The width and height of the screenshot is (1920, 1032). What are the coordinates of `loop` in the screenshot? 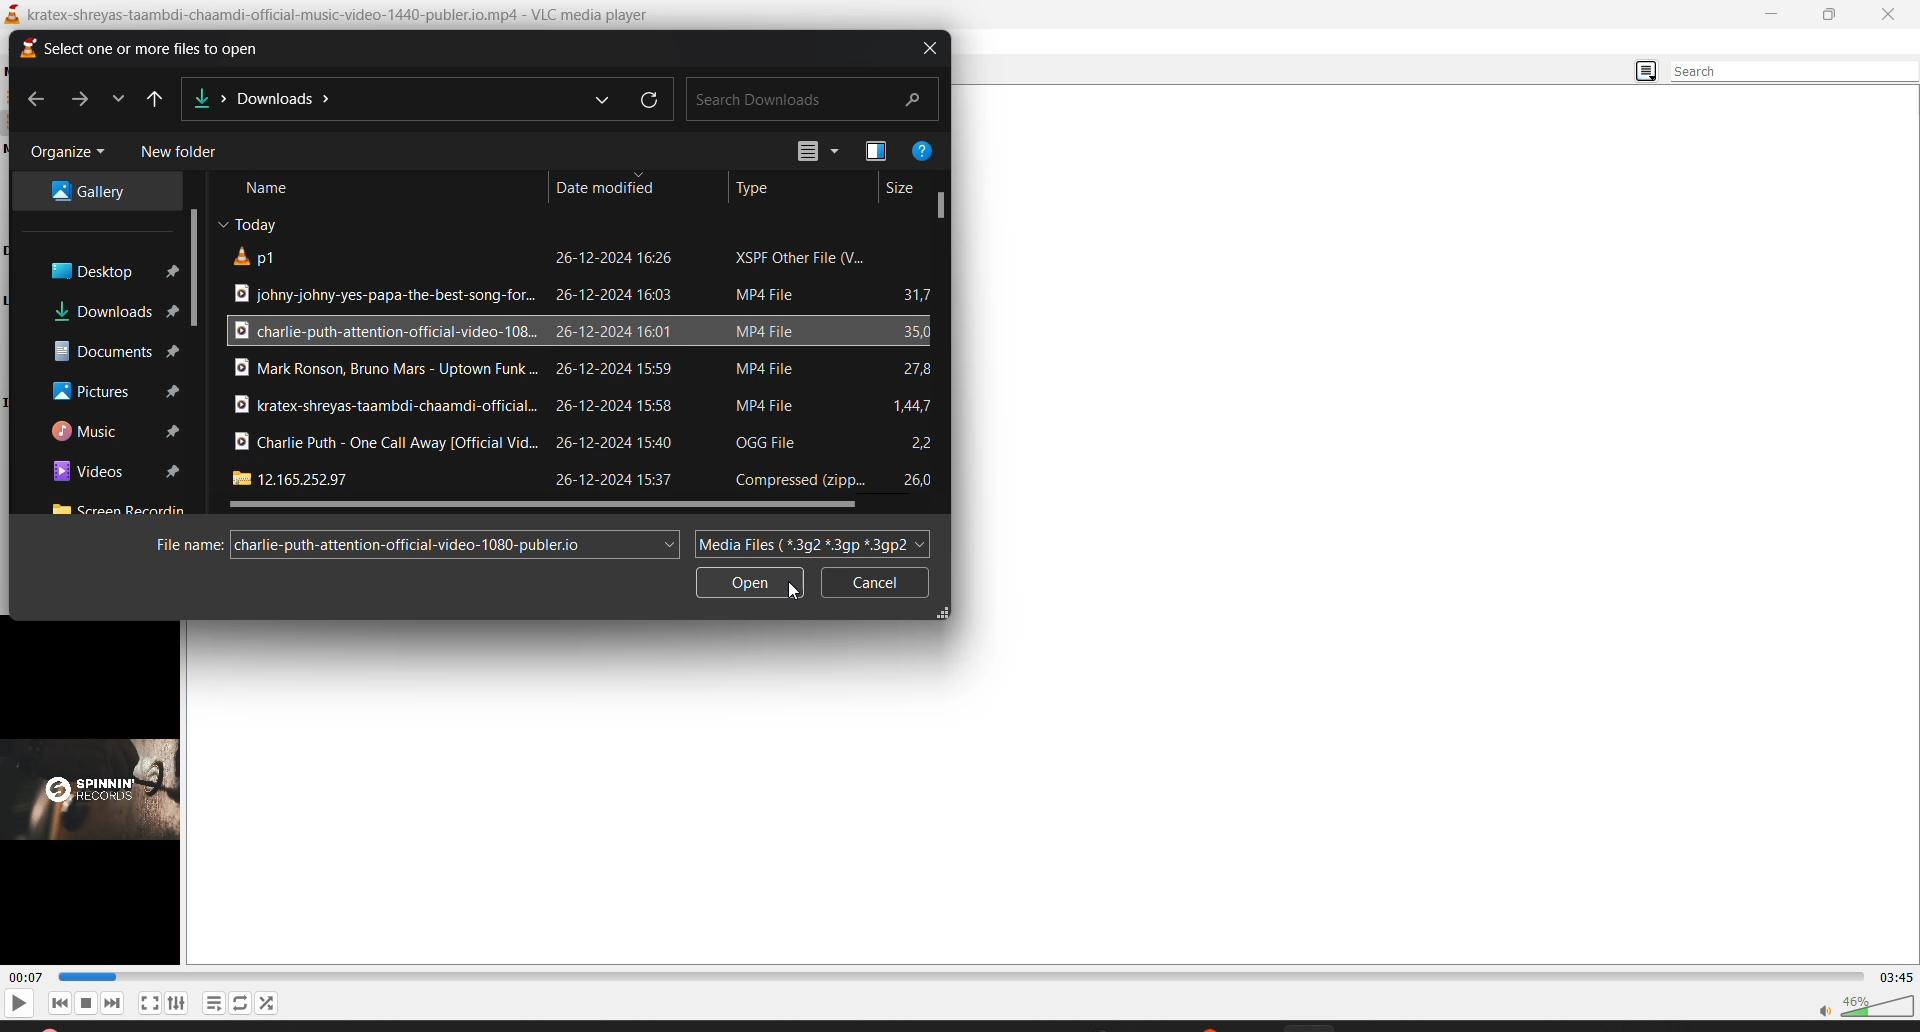 It's located at (237, 1002).